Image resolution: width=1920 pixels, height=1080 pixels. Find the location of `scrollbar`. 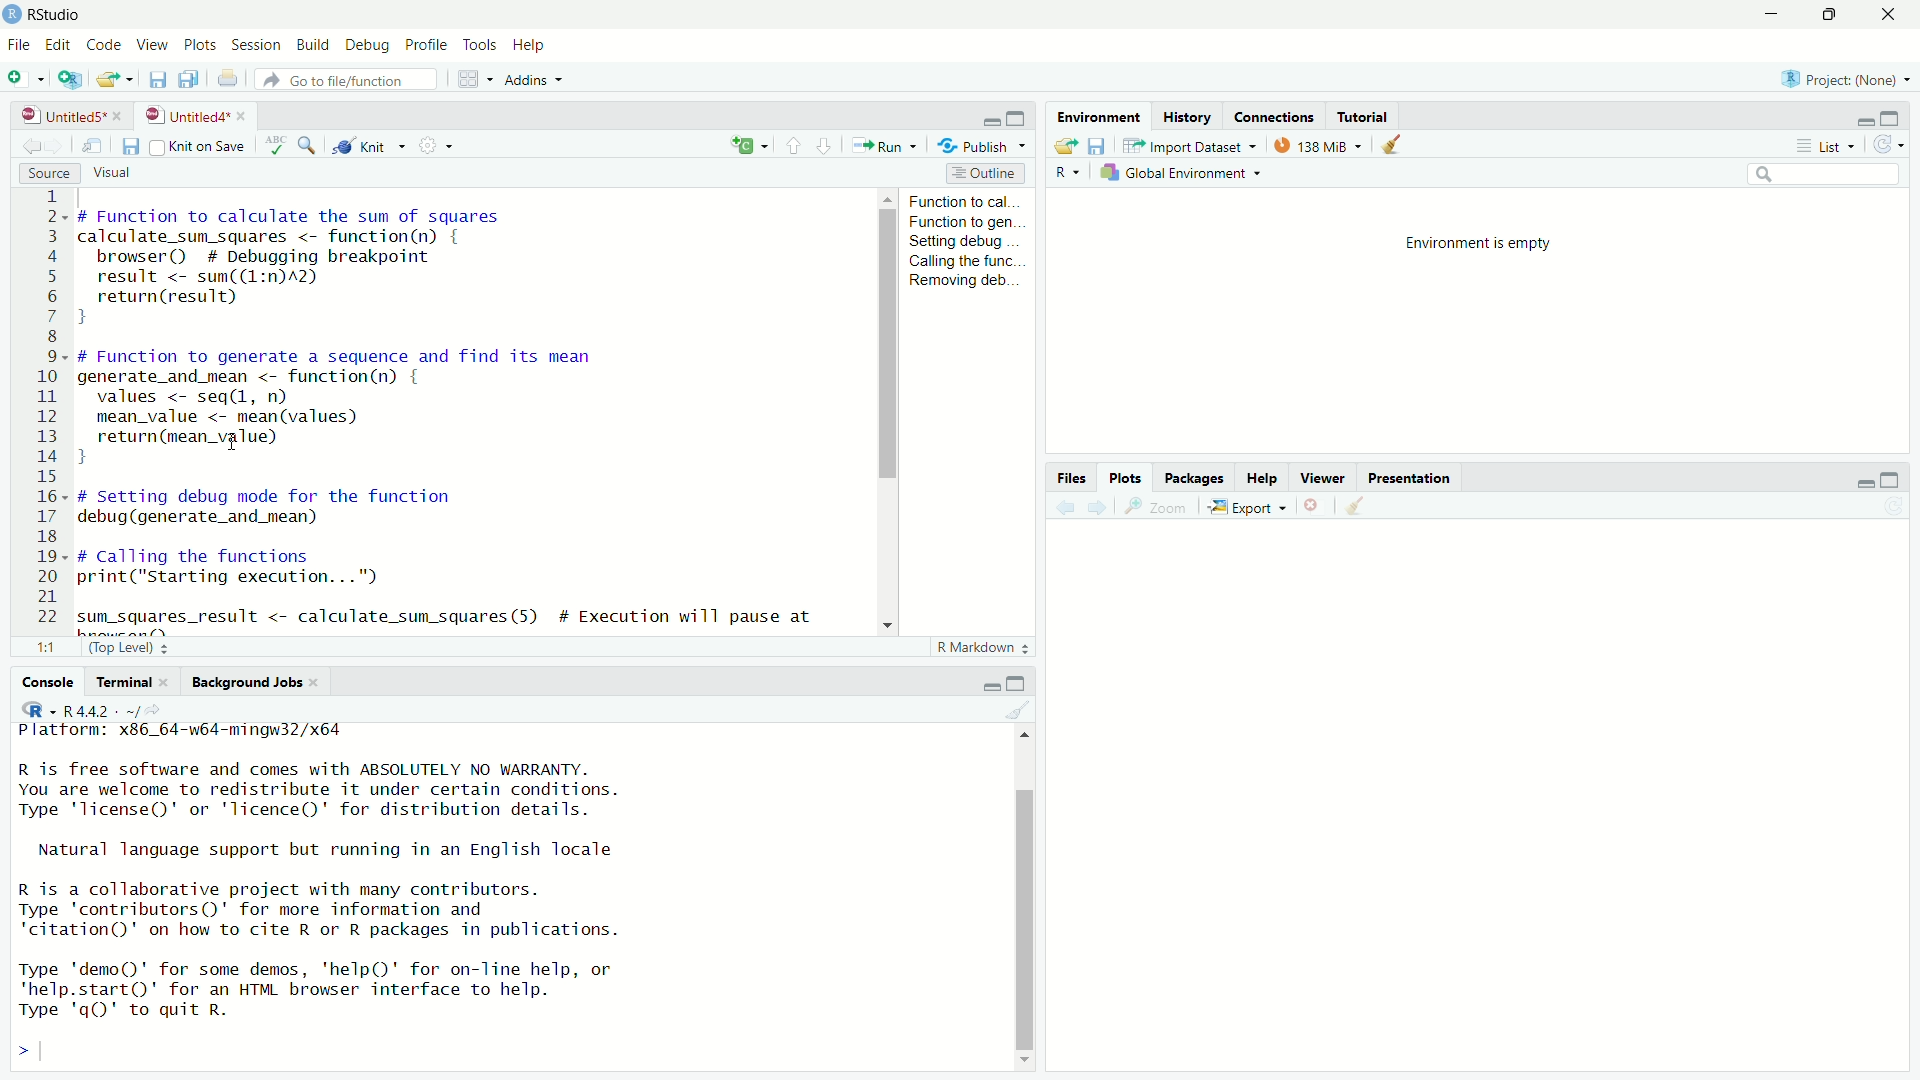

scrollbar is located at coordinates (1029, 906).